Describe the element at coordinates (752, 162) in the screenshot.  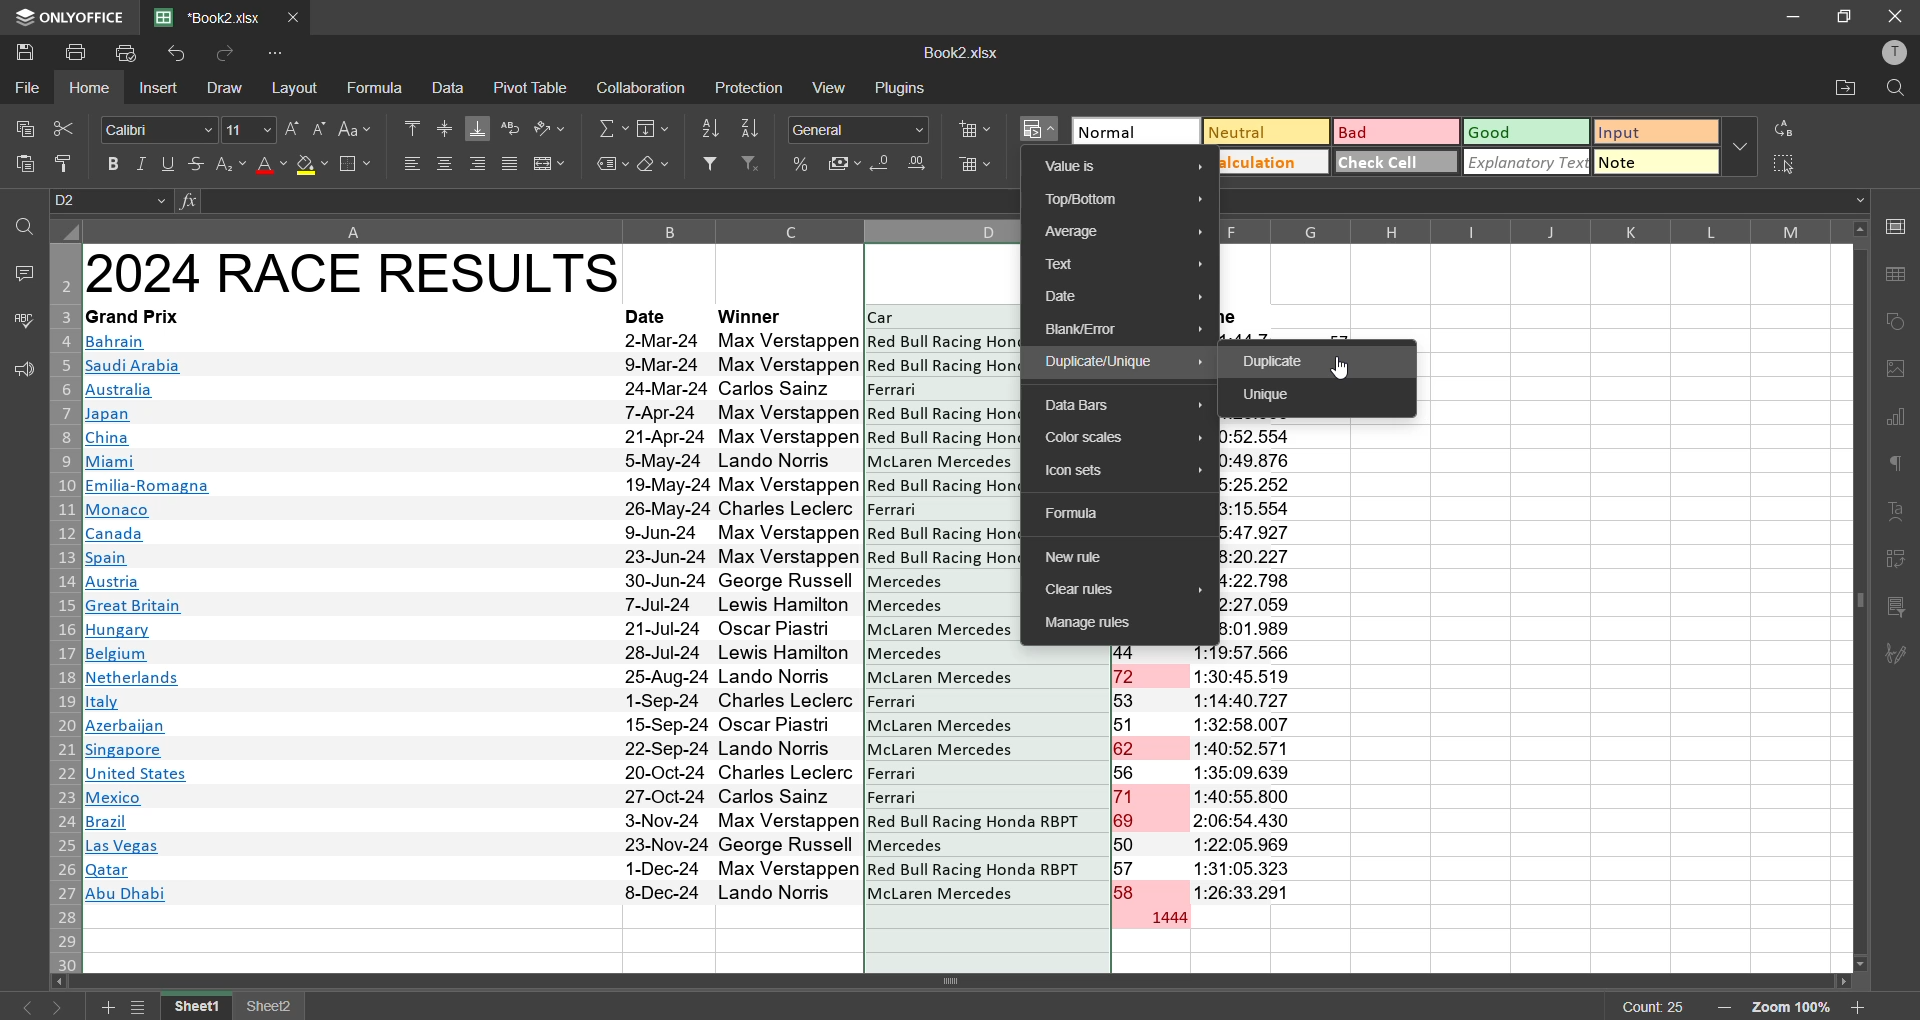
I see `clear filter` at that location.